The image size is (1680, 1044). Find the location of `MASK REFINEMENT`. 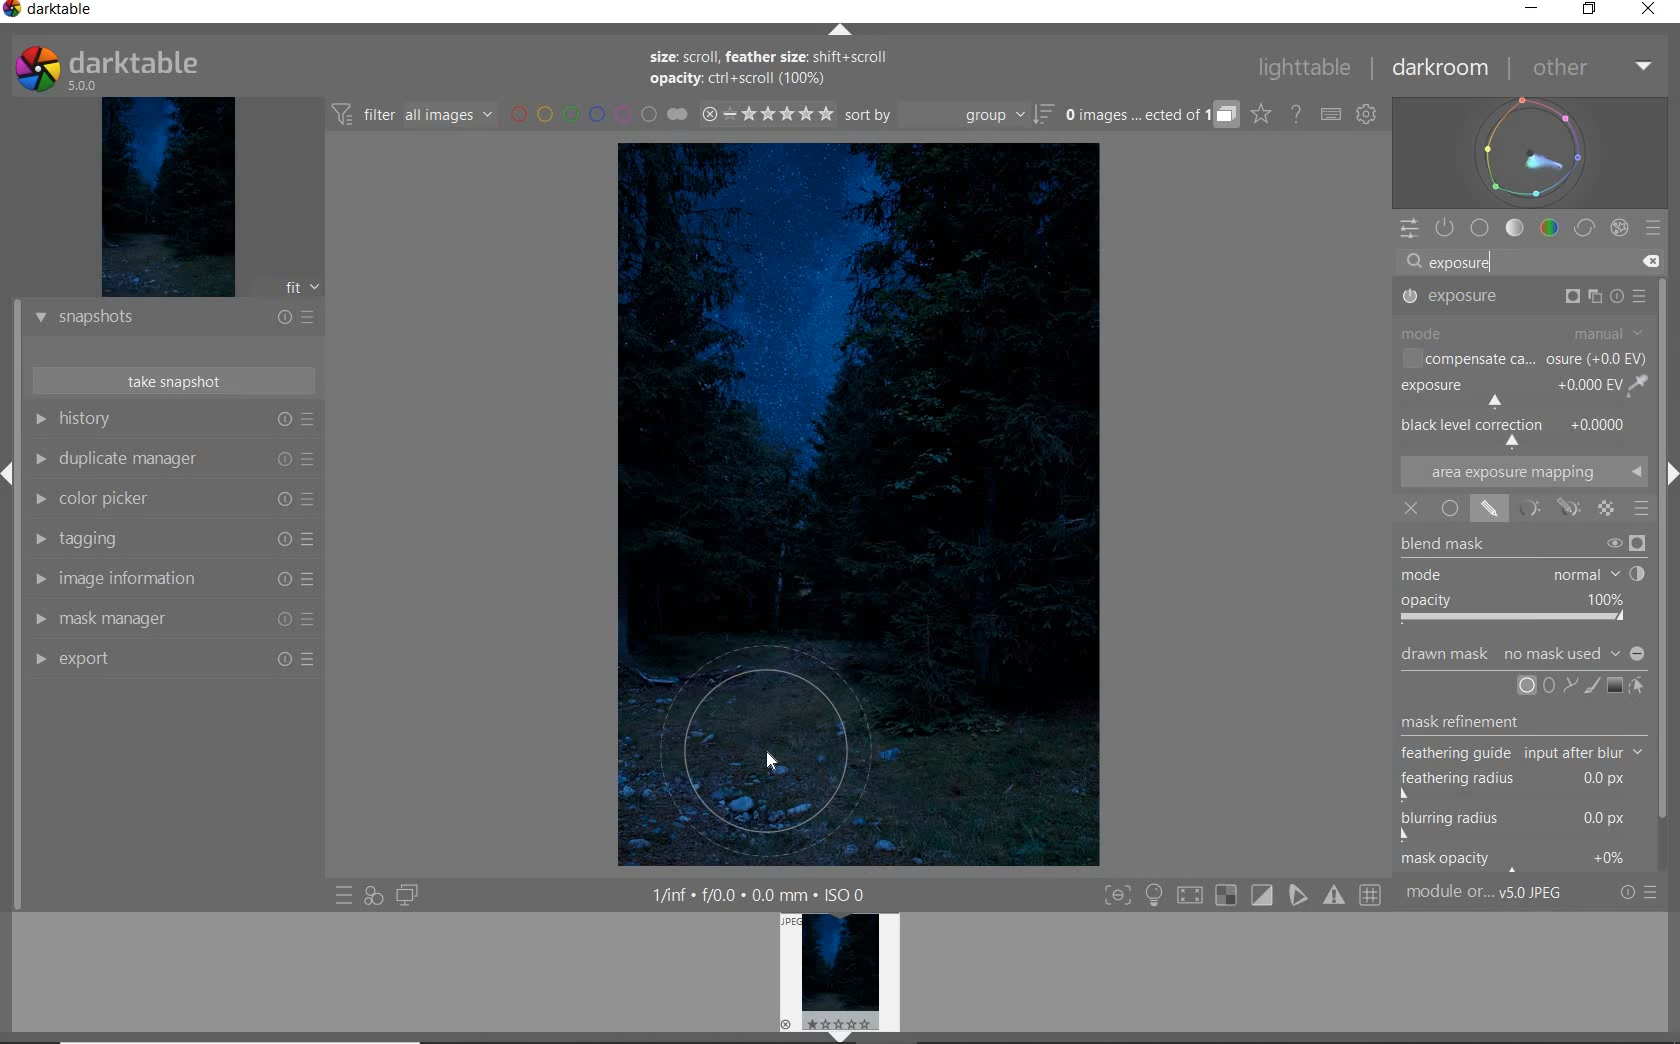

MASK REFINEMENT is located at coordinates (1525, 722).